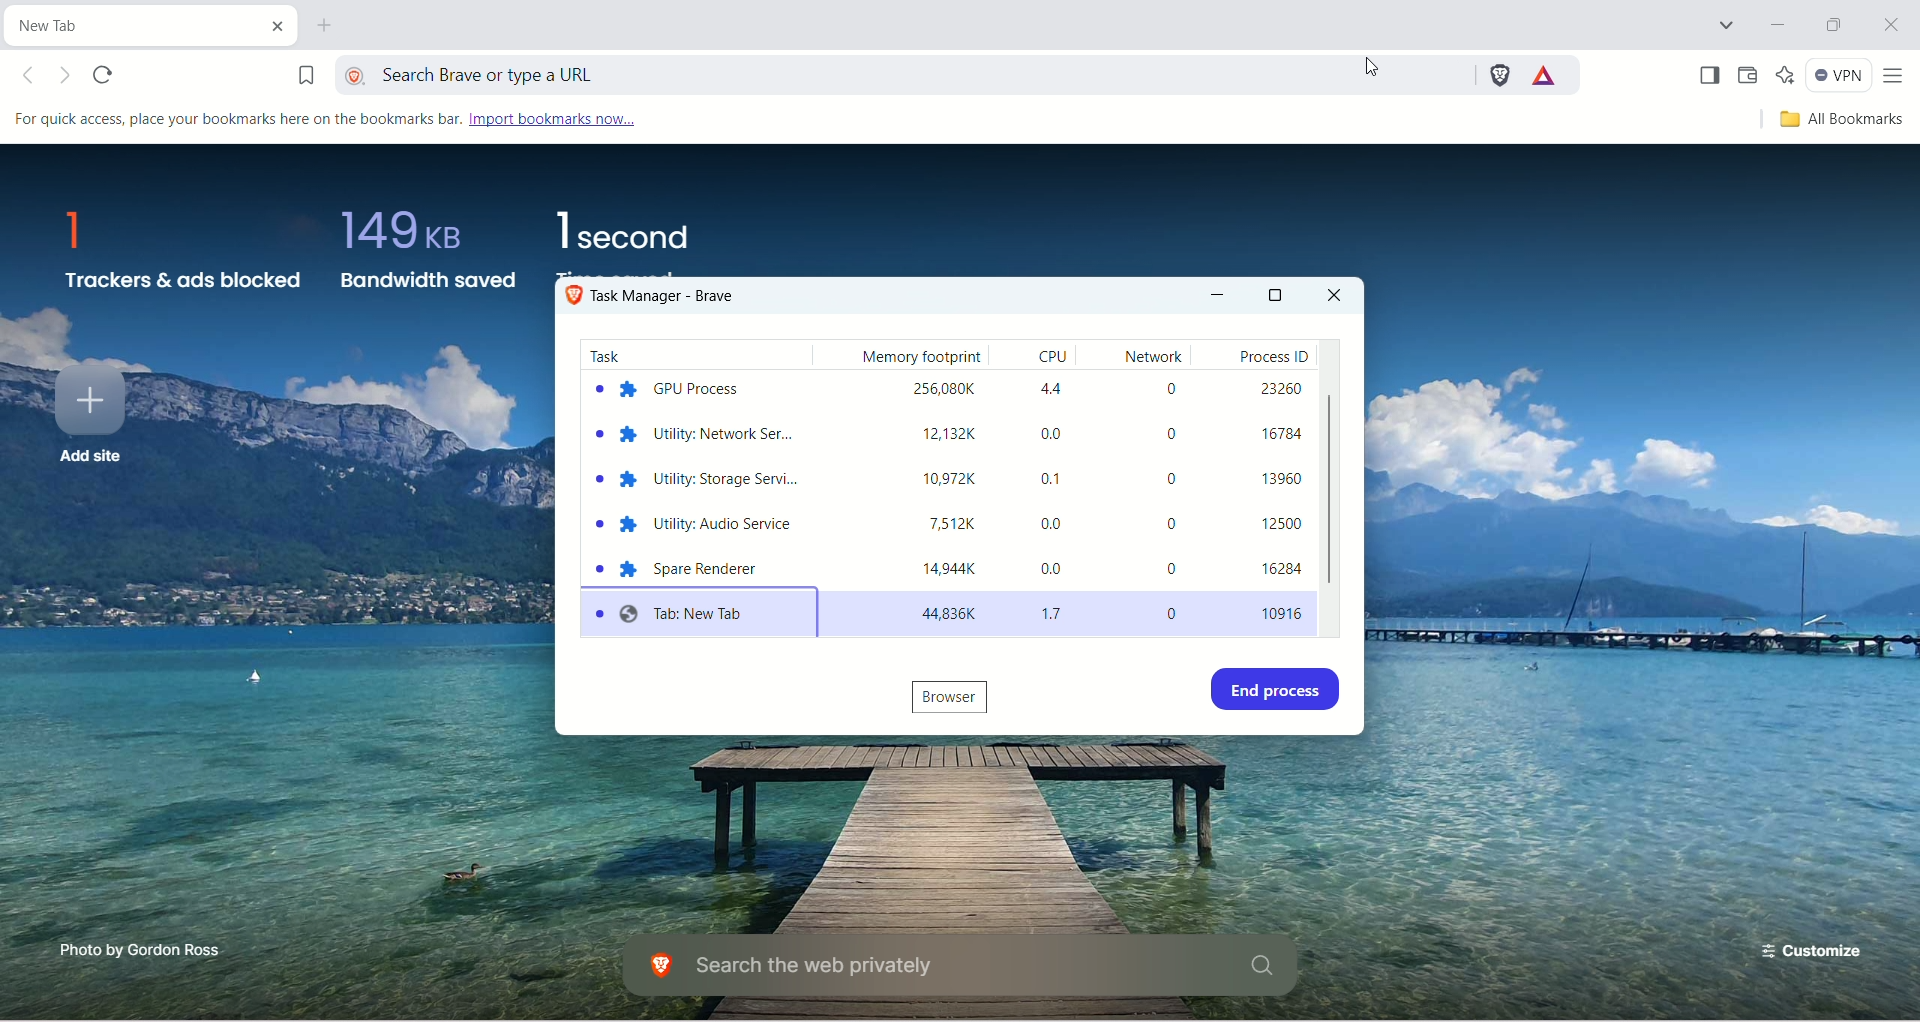 The width and height of the screenshot is (1920, 1022). Describe the element at coordinates (1281, 690) in the screenshot. I see `end process` at that location.